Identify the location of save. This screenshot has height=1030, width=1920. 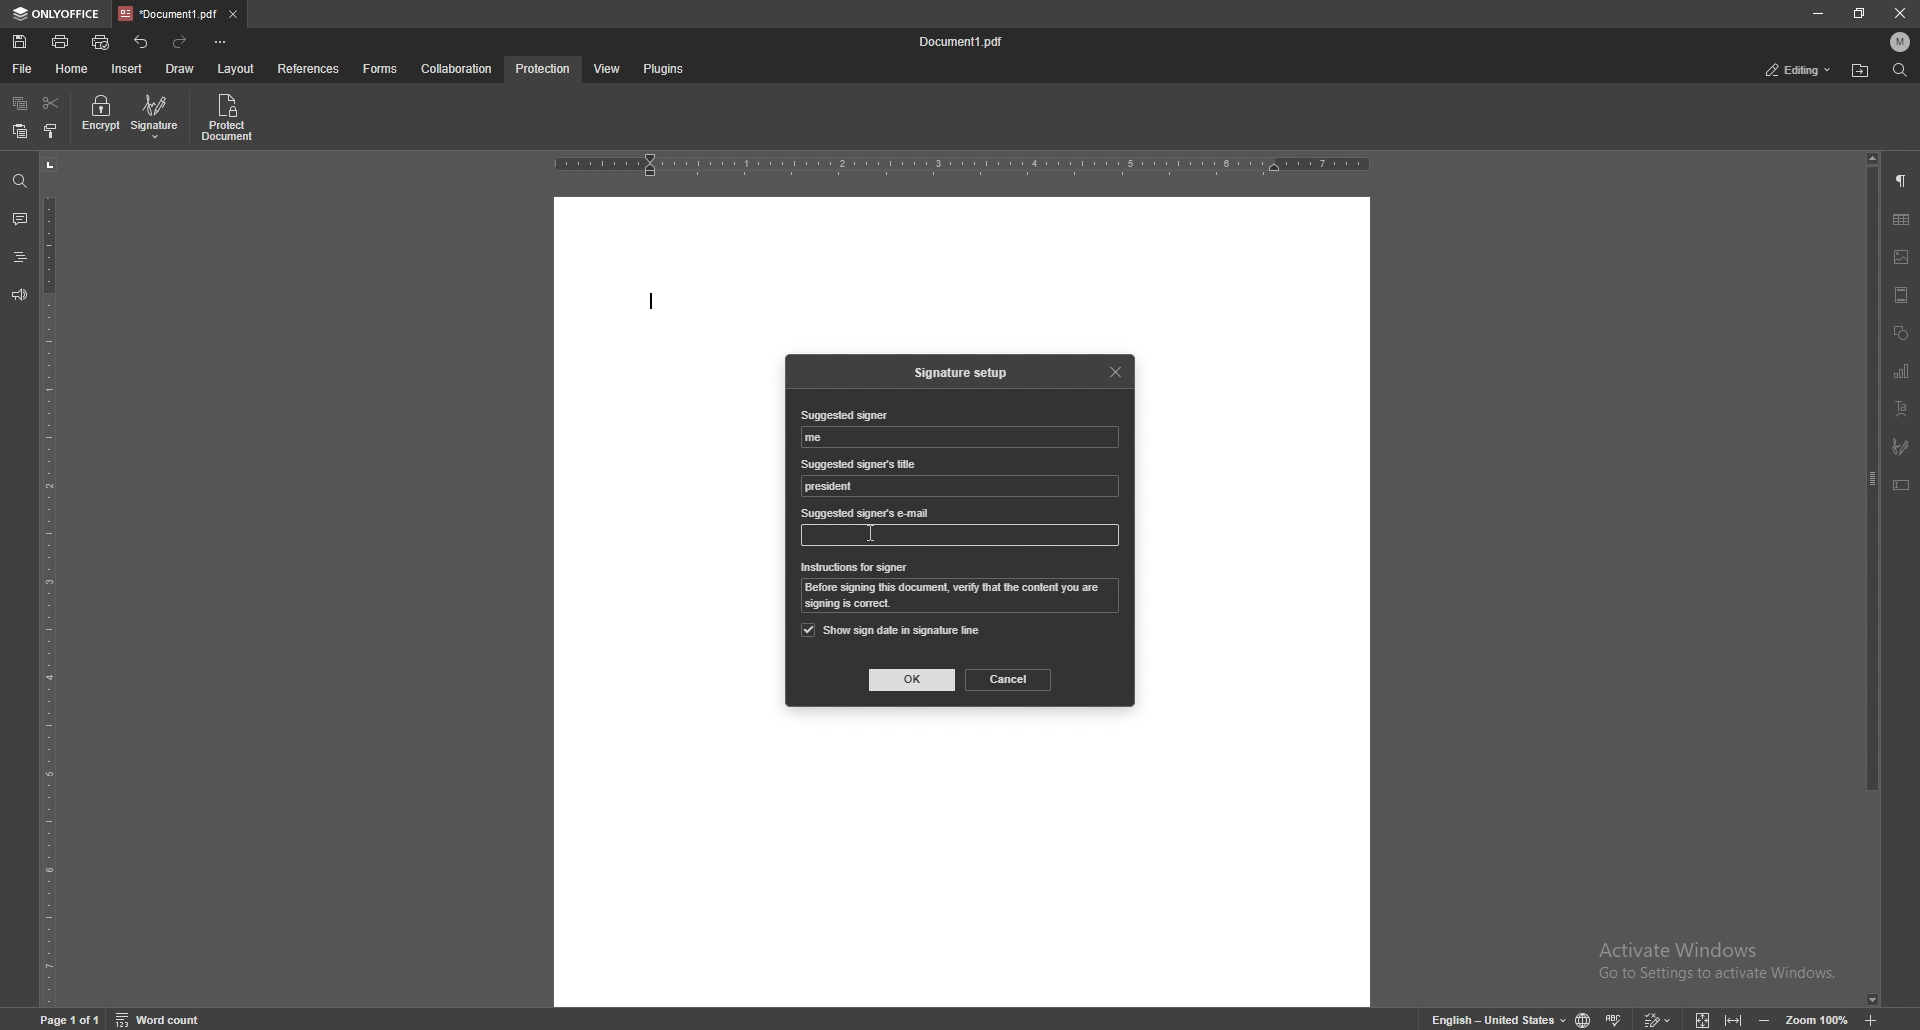
(22, 42).